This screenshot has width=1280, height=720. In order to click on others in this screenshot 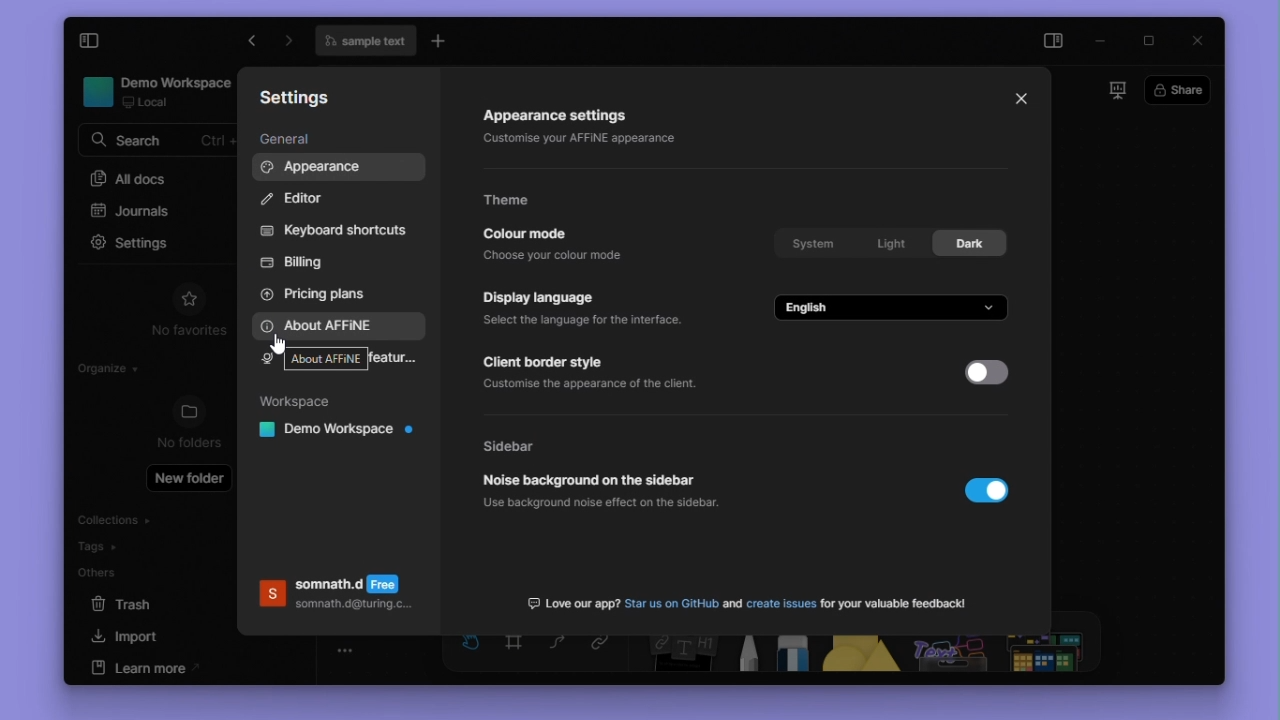, I will do `click(101, 576)`.